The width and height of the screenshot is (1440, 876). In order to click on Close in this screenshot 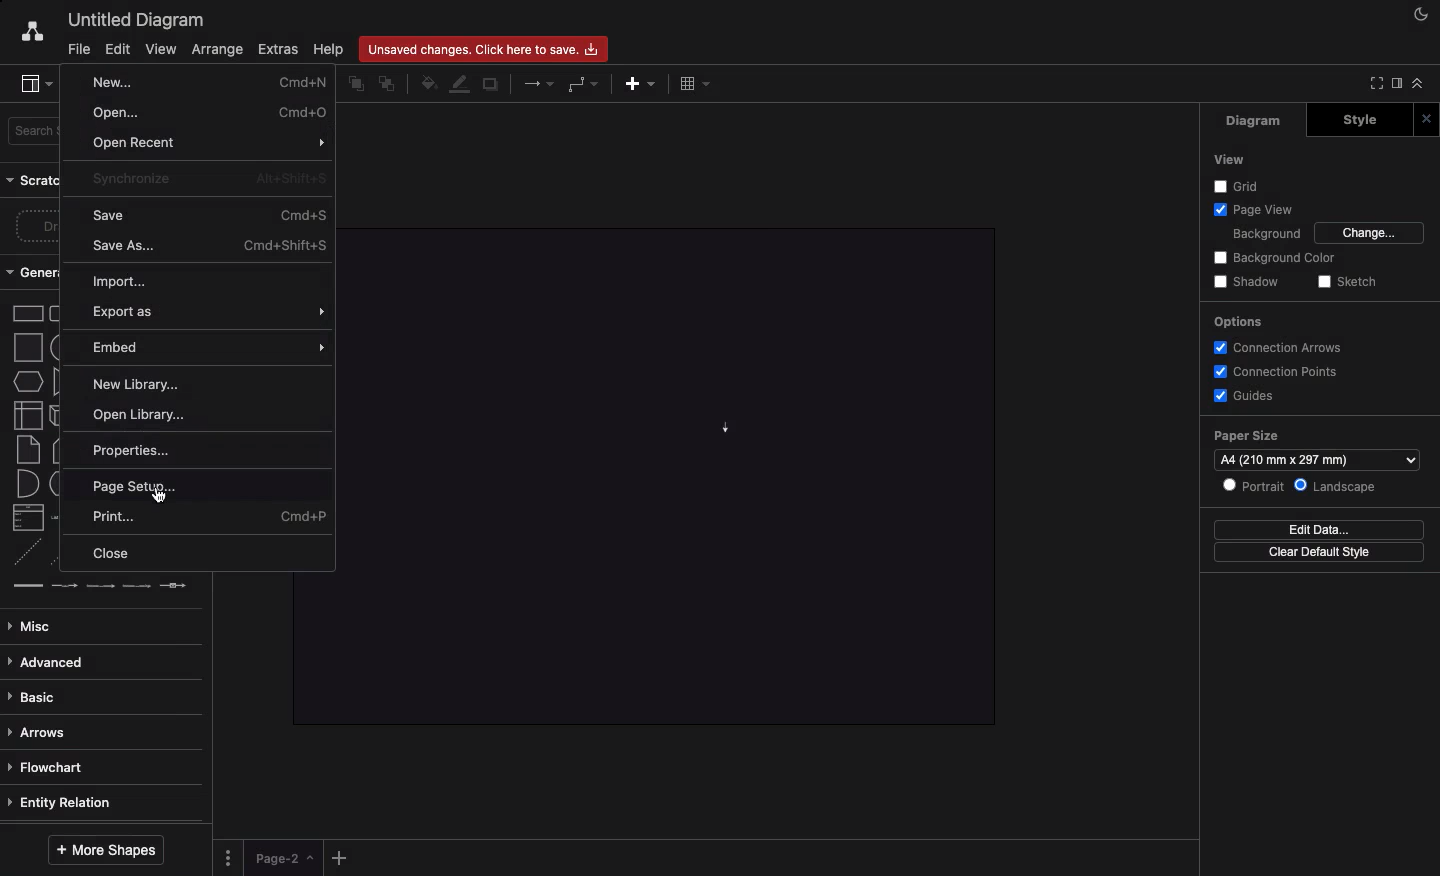, I will do `click(1426, 119)`.